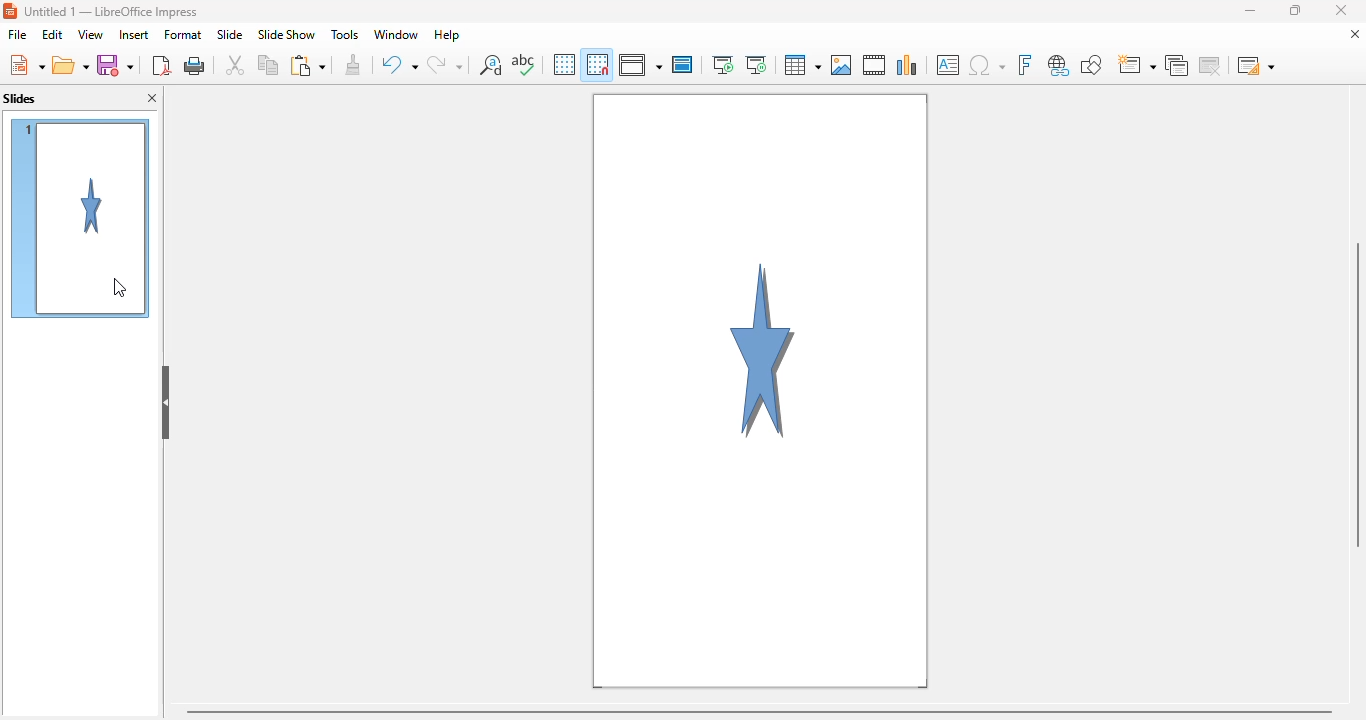 The image size is (1366, 720). I want to click on slide show, so click(286, 34).